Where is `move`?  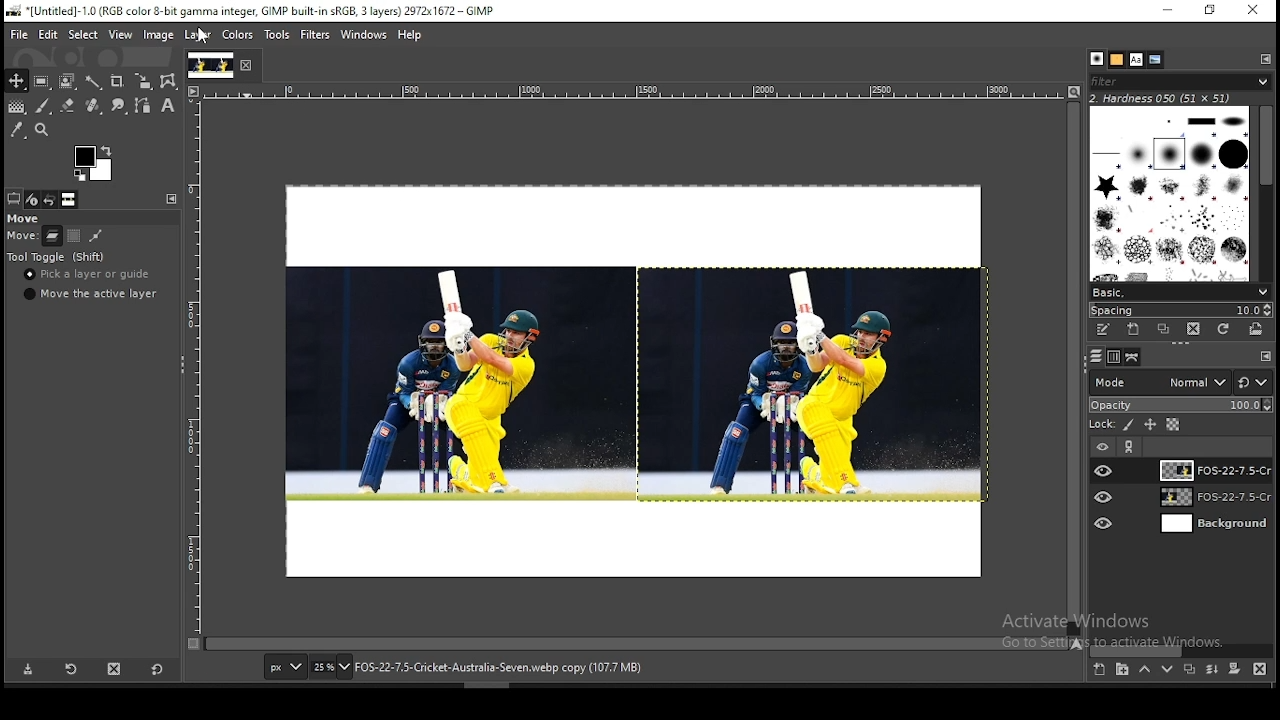
move is located at coordinates (22, 238).